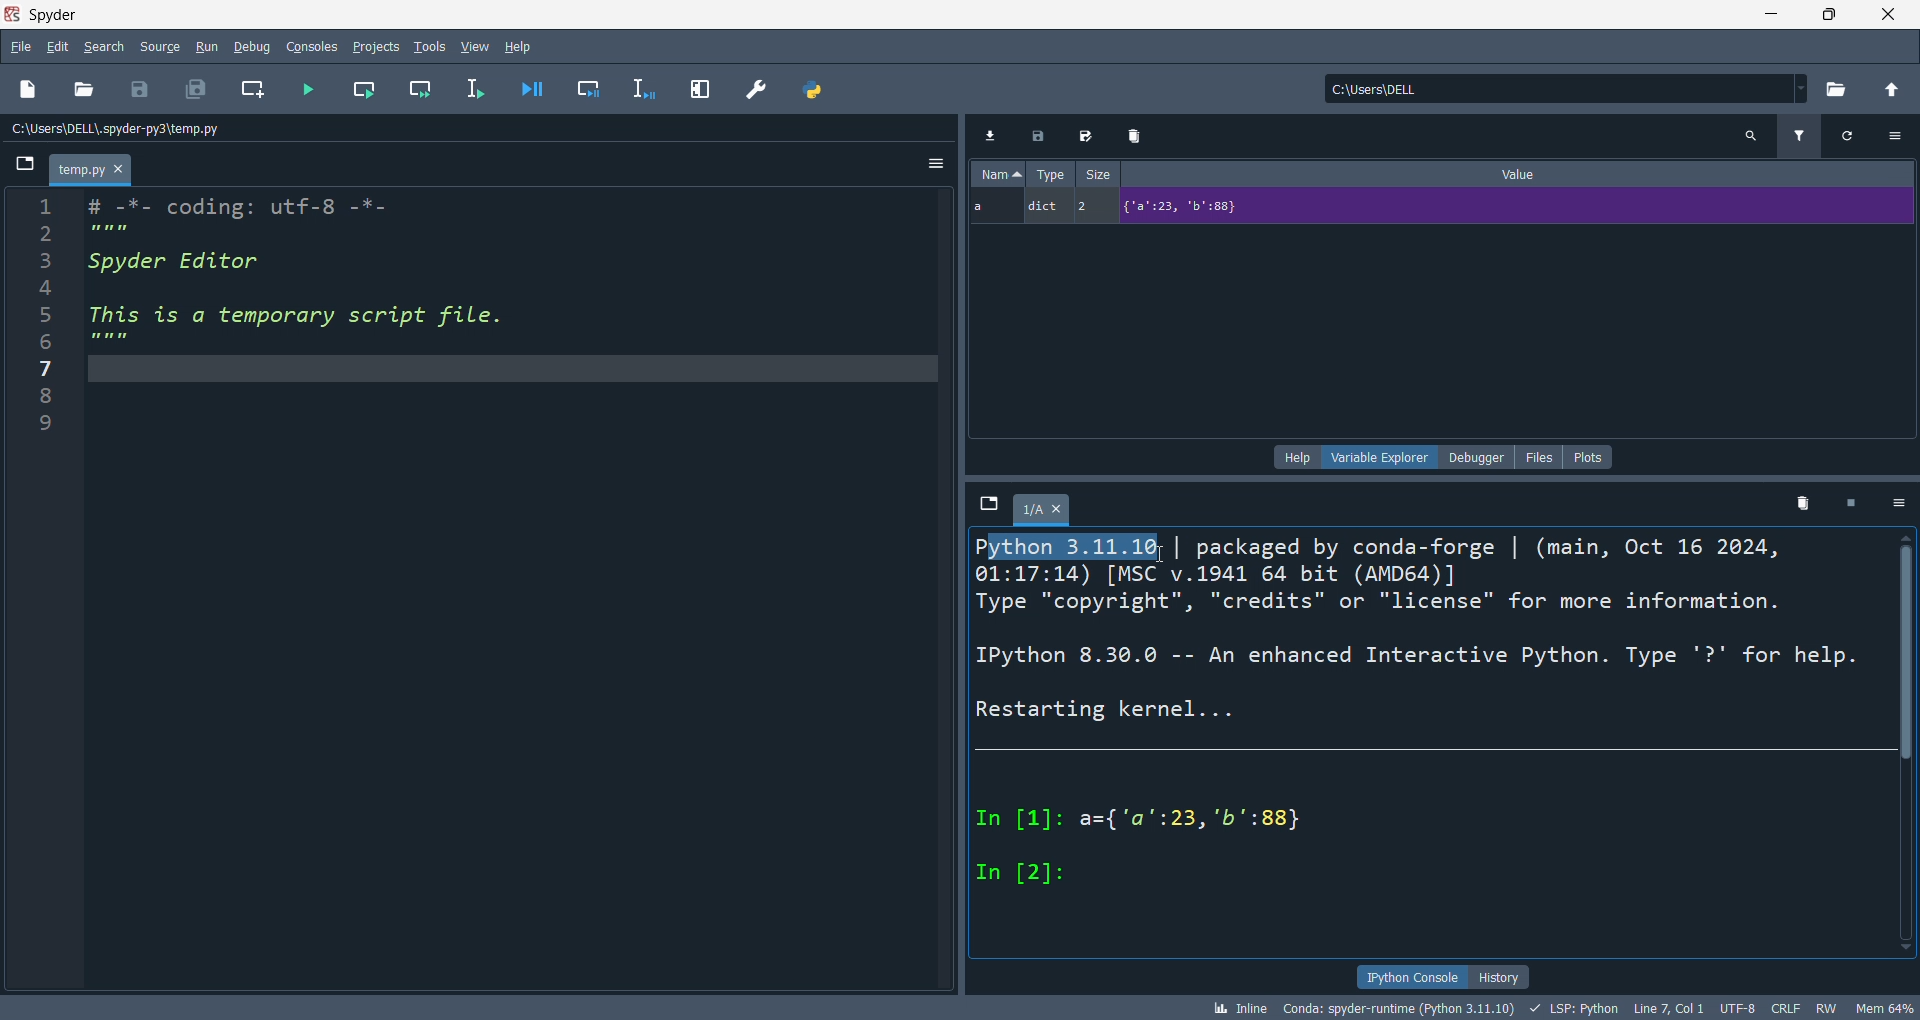 The width and height of the screenshot is (1920, 1020). What do you see at coordinates (1161, 555) in the screenshot?
I see `cursor` at bounding box center [1161, 555].